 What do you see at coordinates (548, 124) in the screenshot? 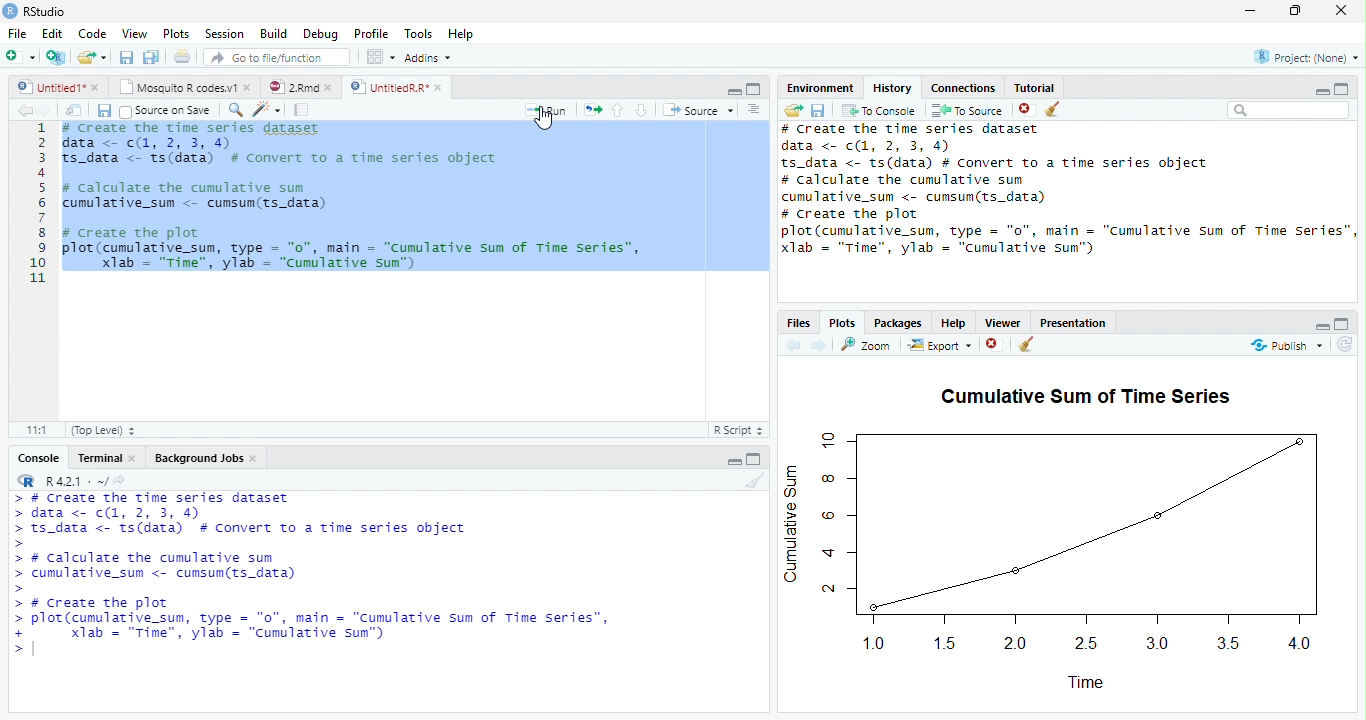
I see `Cursor` at bounding box center [548, 124].